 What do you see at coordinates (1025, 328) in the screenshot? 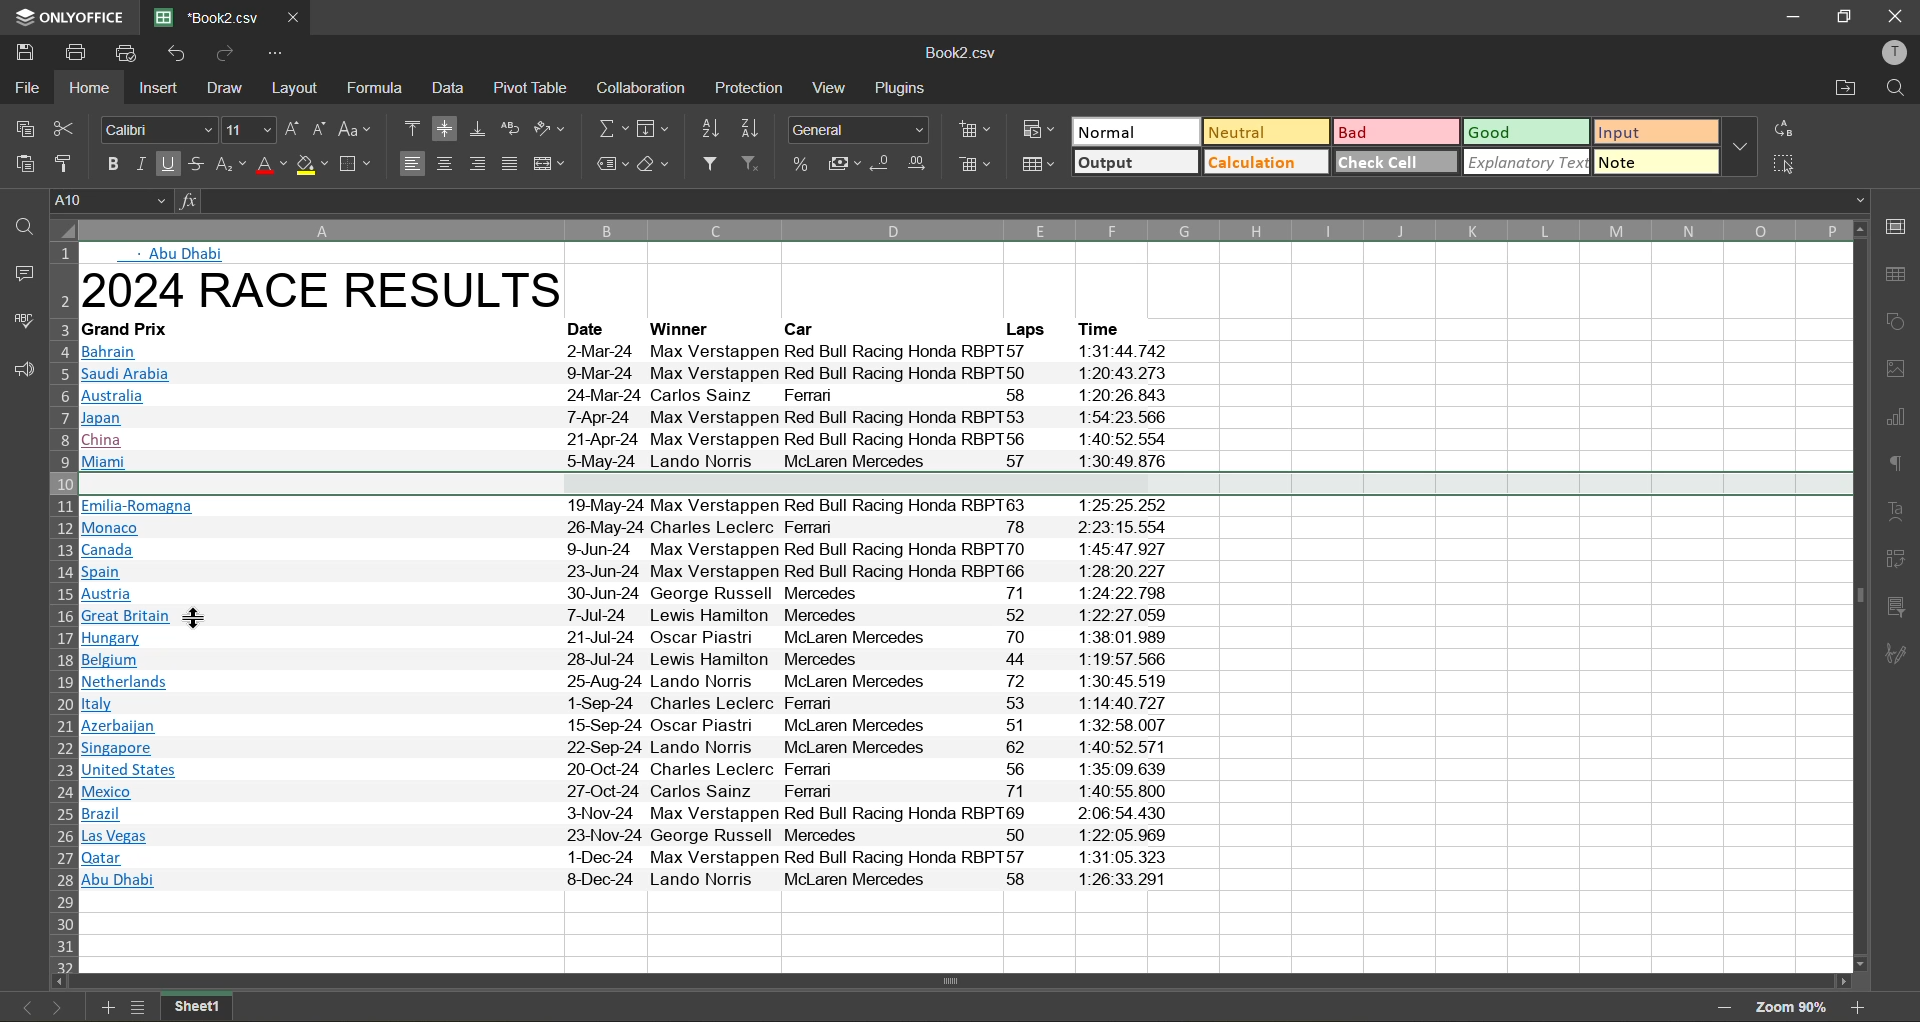
I see `Laps` at bounding box center [1025, 328].